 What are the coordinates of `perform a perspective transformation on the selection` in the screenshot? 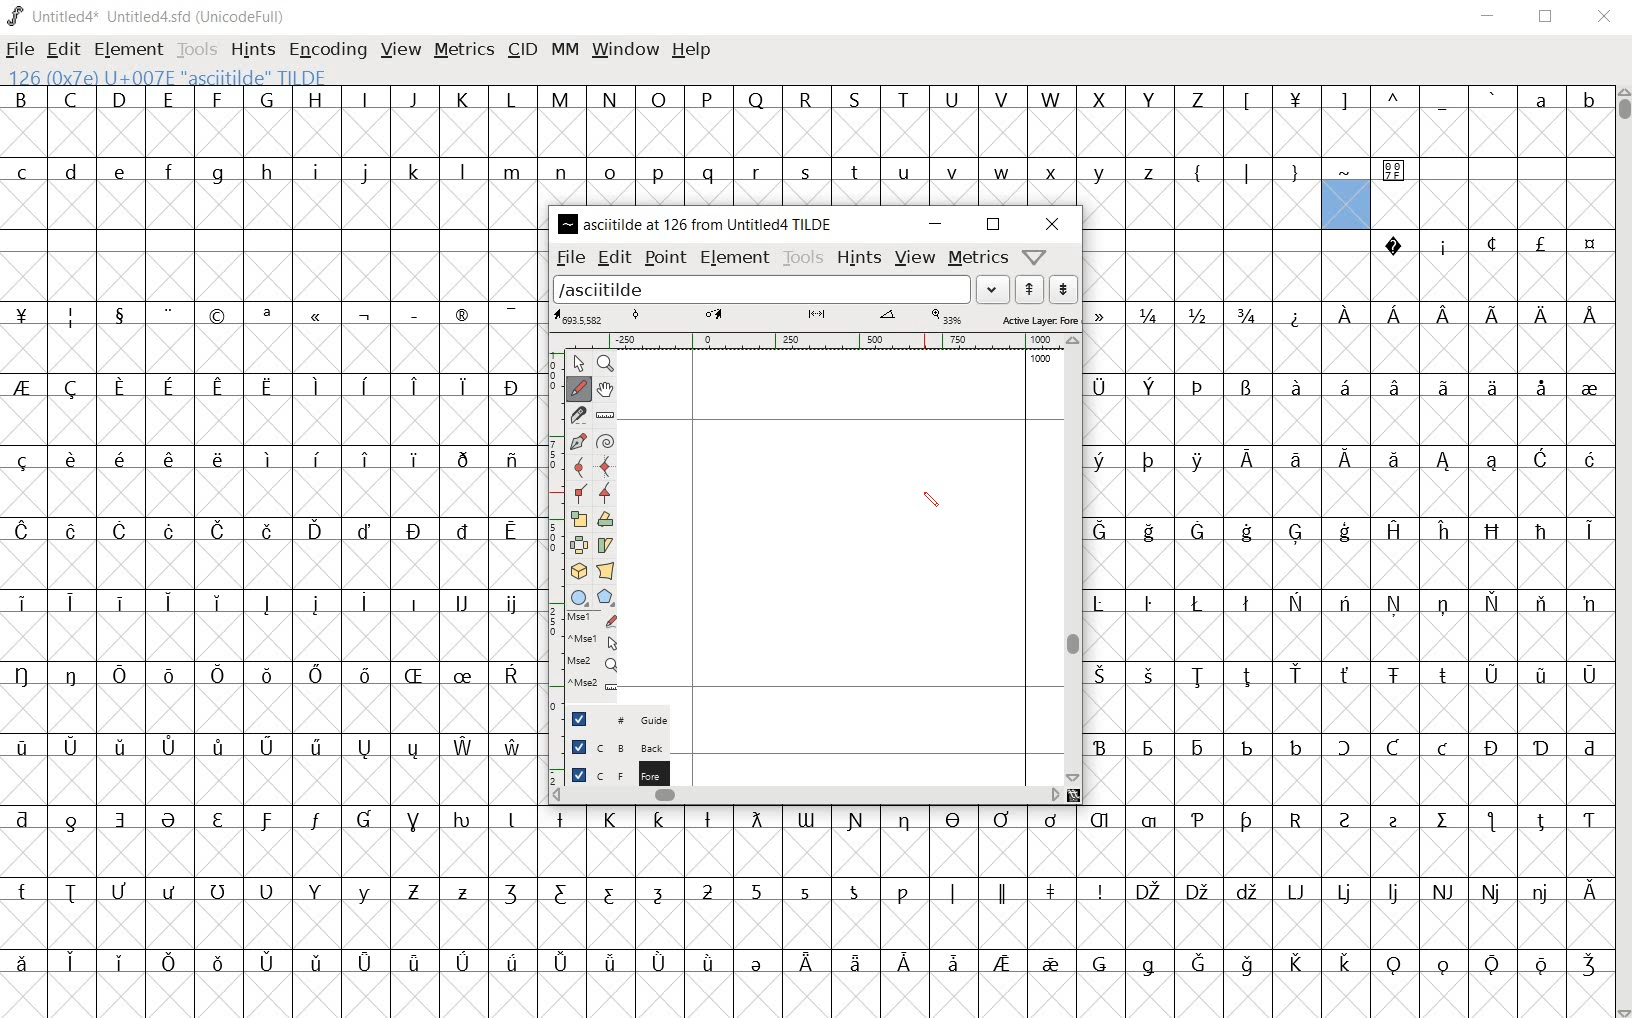 It's located at (607, 571).